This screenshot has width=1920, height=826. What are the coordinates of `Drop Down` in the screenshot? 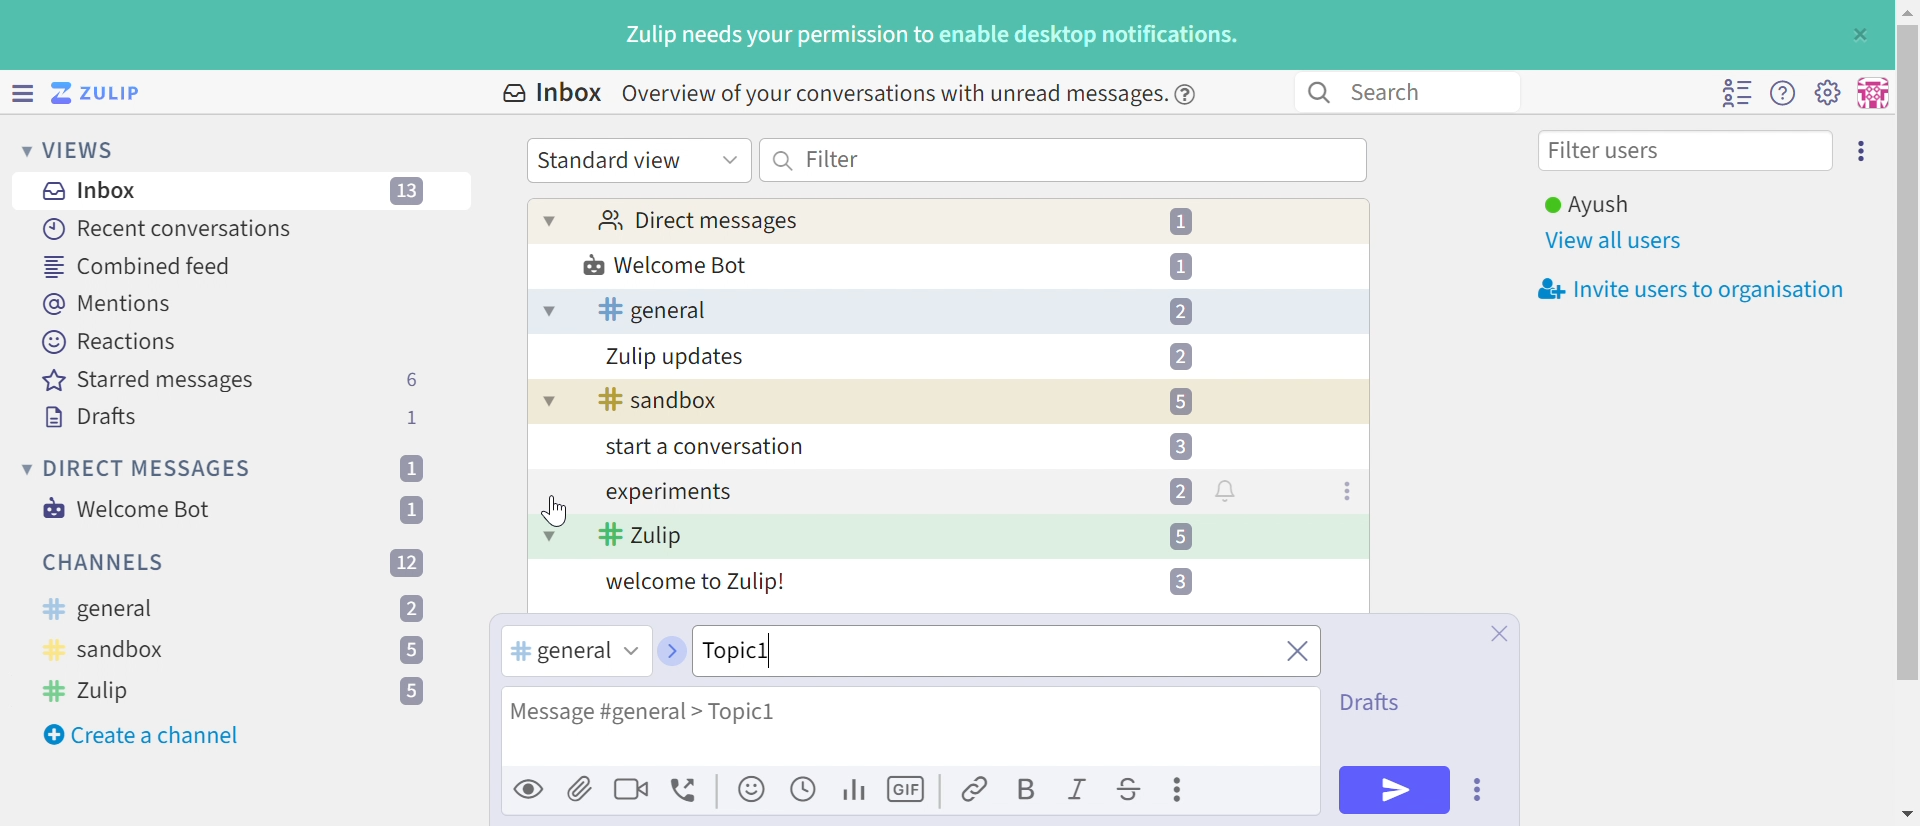 It's located at (23, 468).